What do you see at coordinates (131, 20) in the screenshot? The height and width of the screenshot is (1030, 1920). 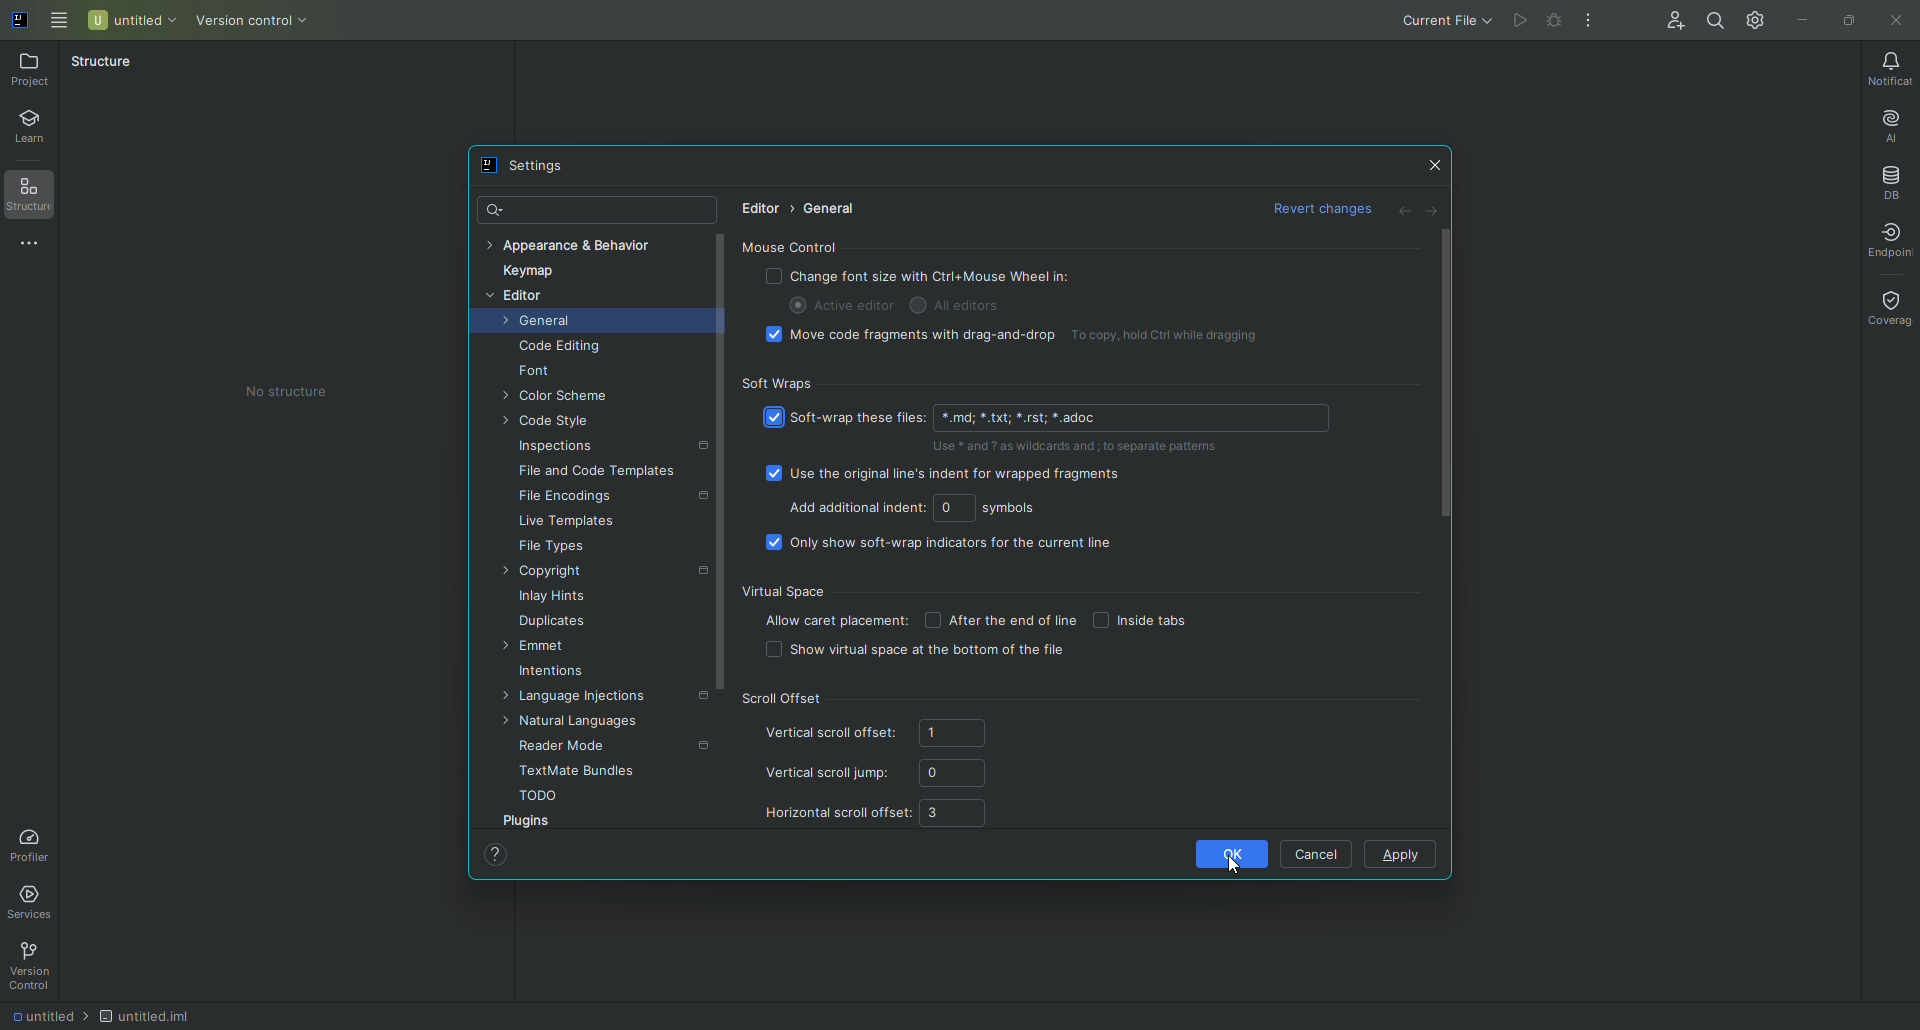 I see `Untitled` at bounding box center [131, 20].